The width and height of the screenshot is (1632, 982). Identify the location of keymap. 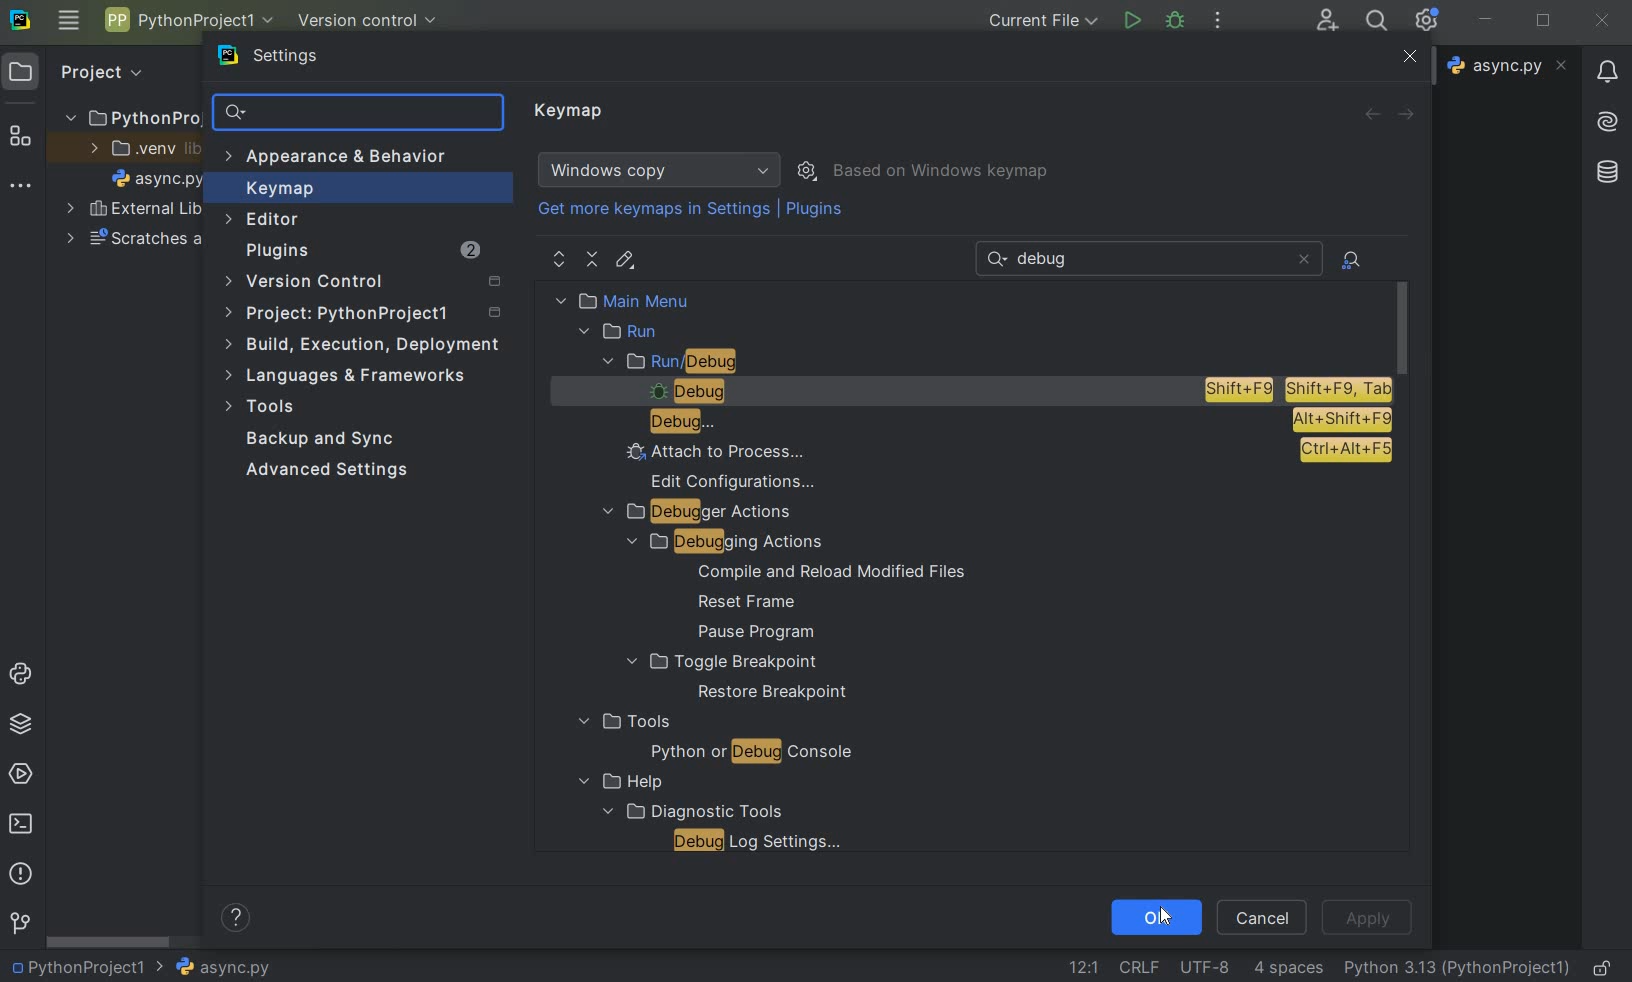
(571, 112).